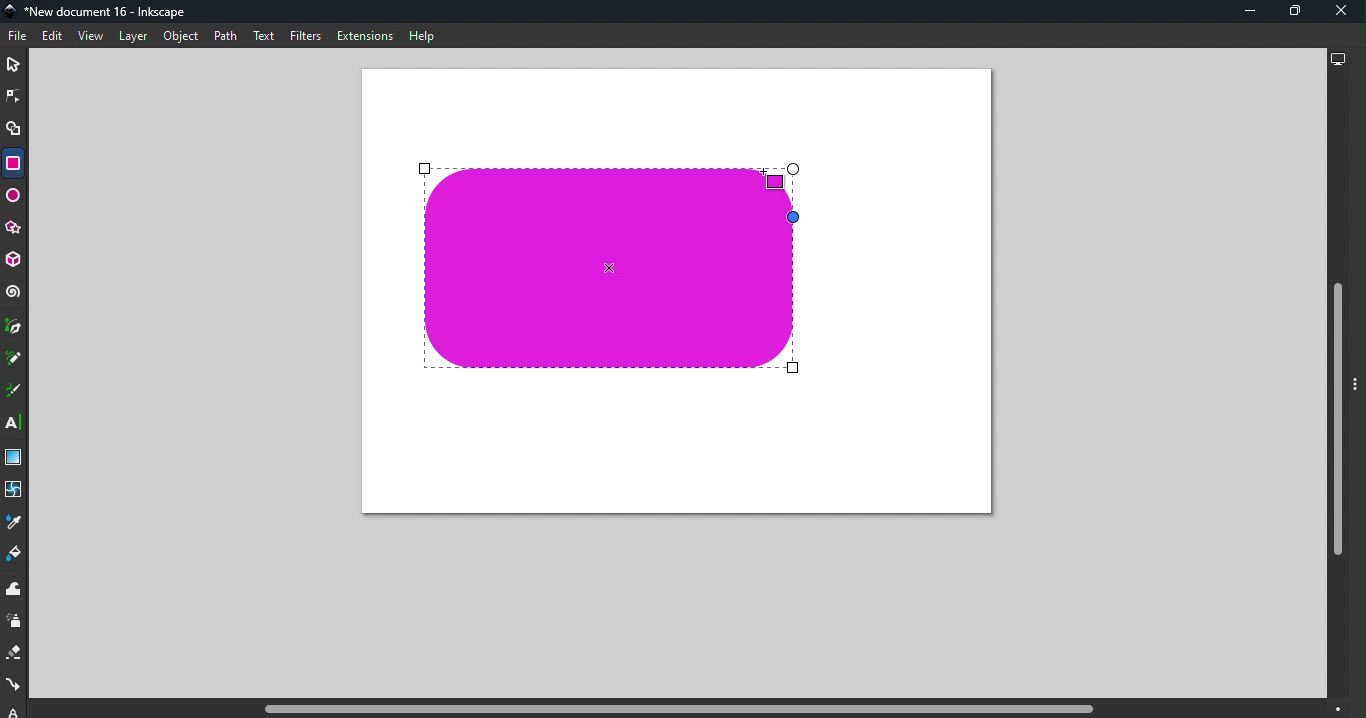 Image resolution: width=1366 pixels, height=718 pixels. I want to click on Object, so click(181, 37).